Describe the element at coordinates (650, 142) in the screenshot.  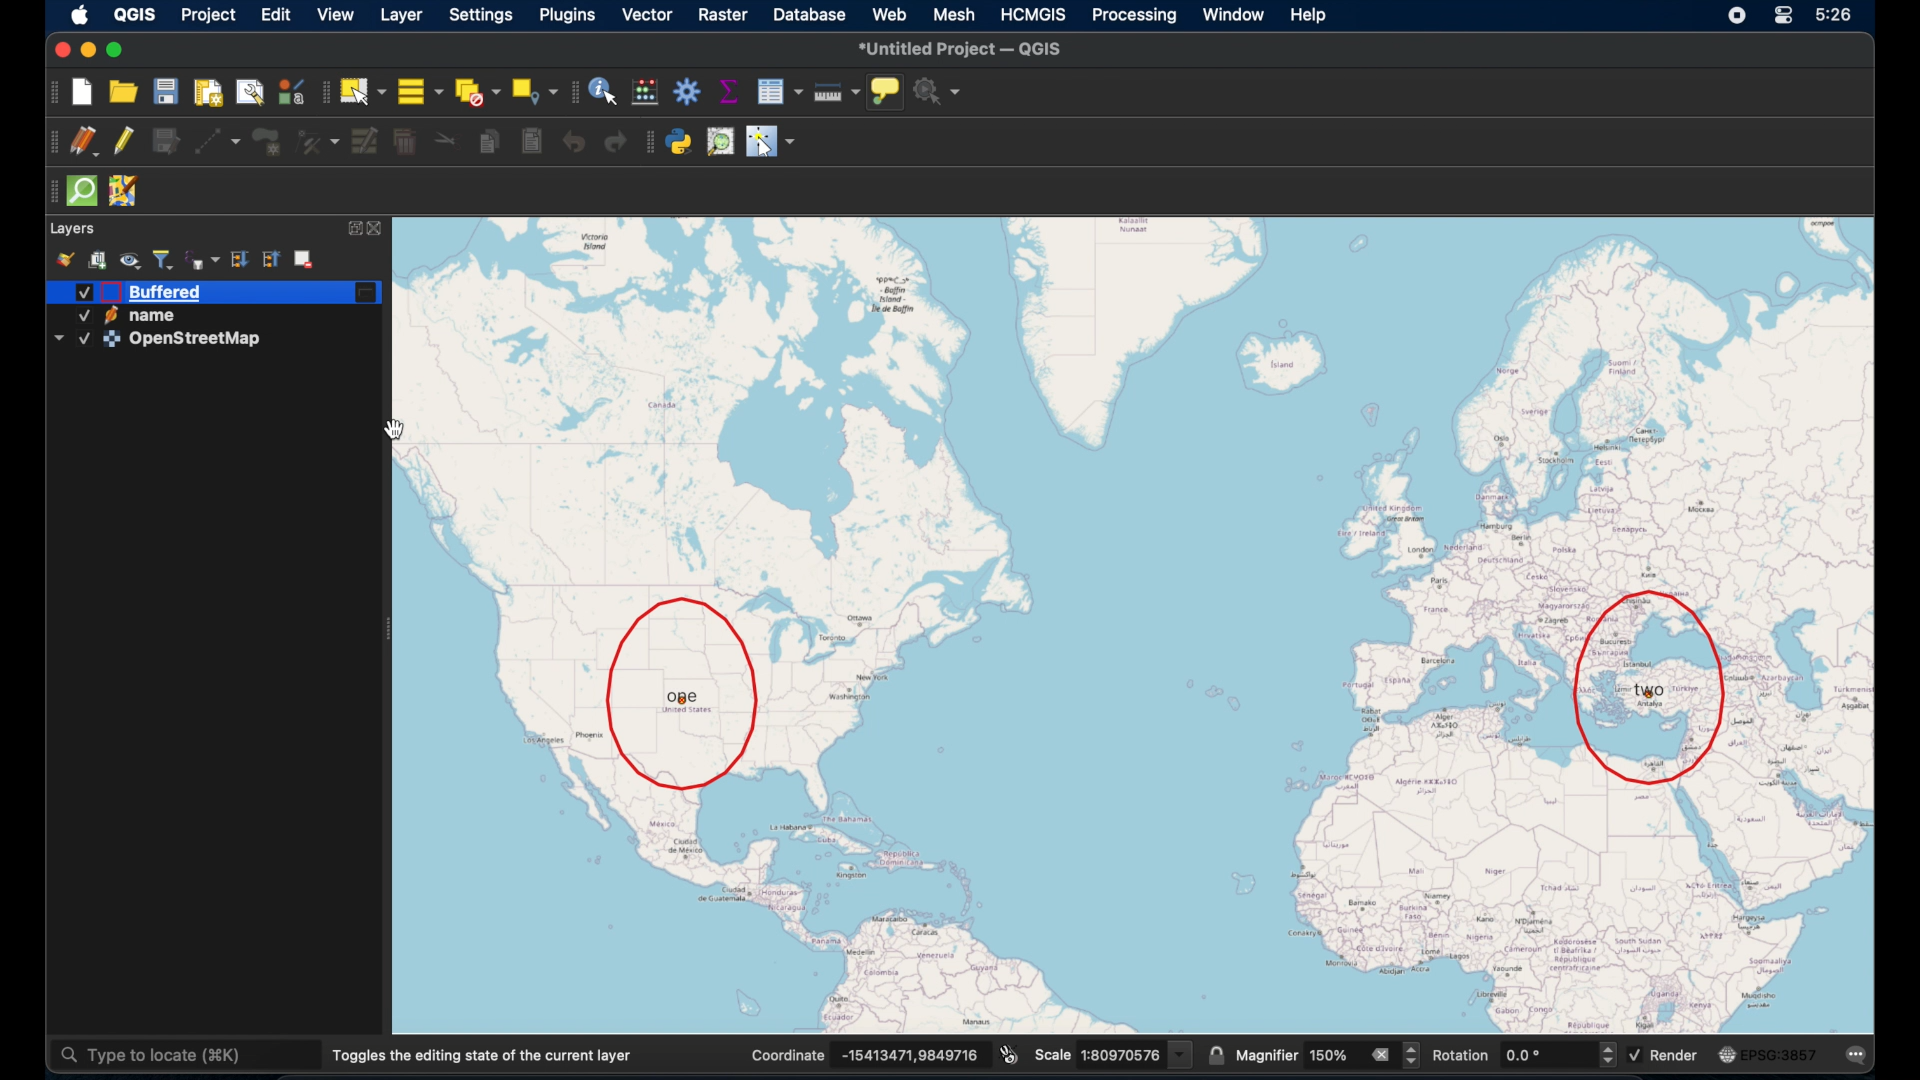
I see `drag handle` at that location.